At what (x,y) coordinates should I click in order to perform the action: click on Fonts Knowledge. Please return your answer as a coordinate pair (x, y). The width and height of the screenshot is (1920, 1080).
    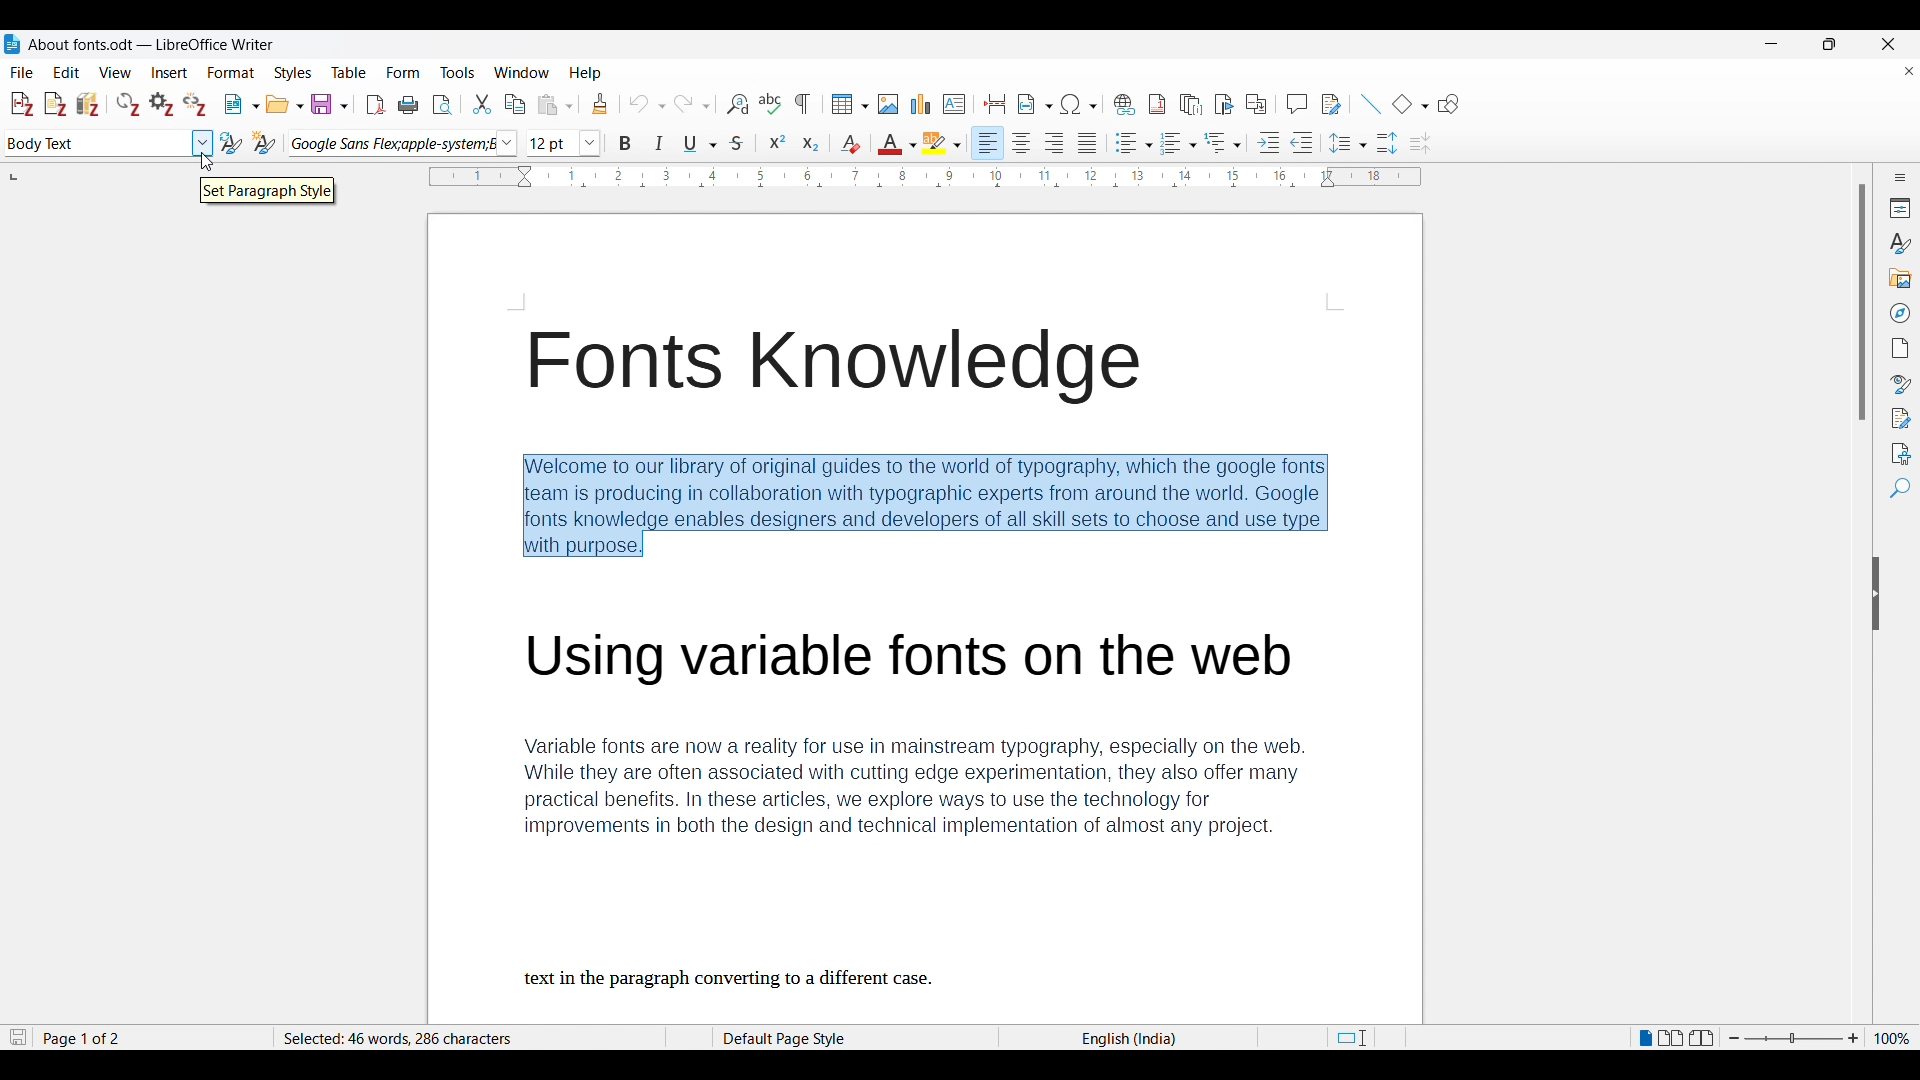
    Looking at the image, I should click on (832, 365).